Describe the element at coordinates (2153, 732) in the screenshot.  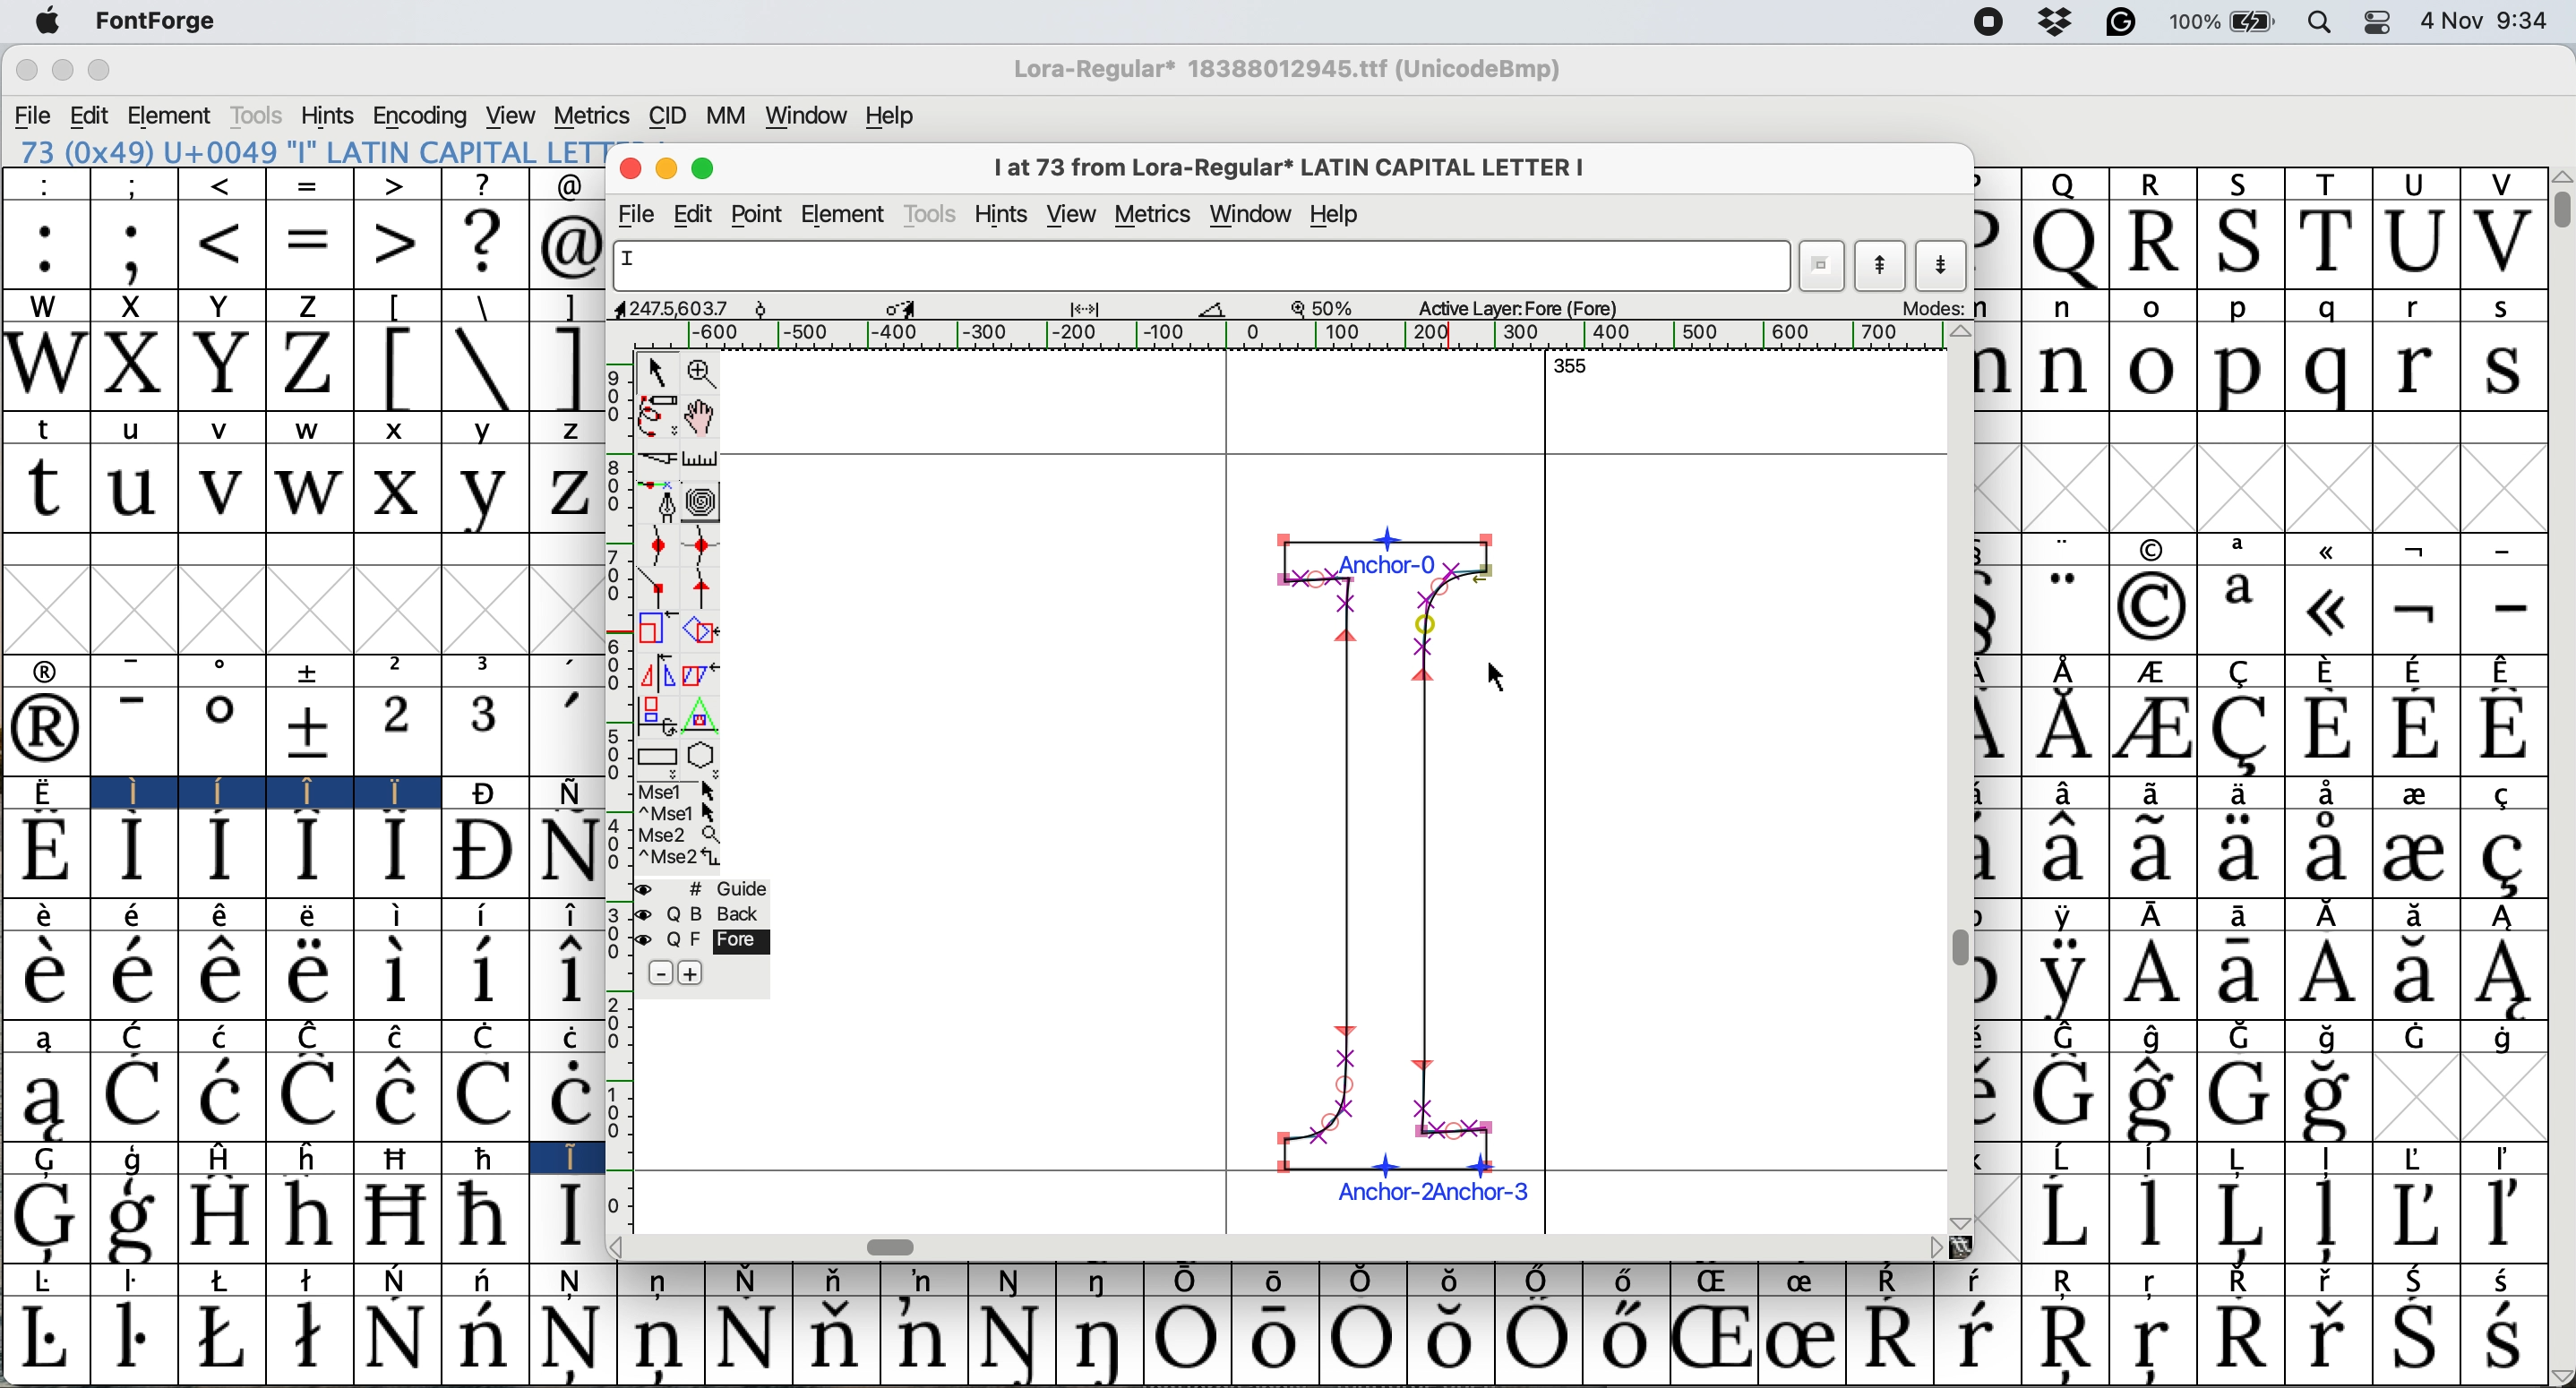
I see `Symbol` at that location.